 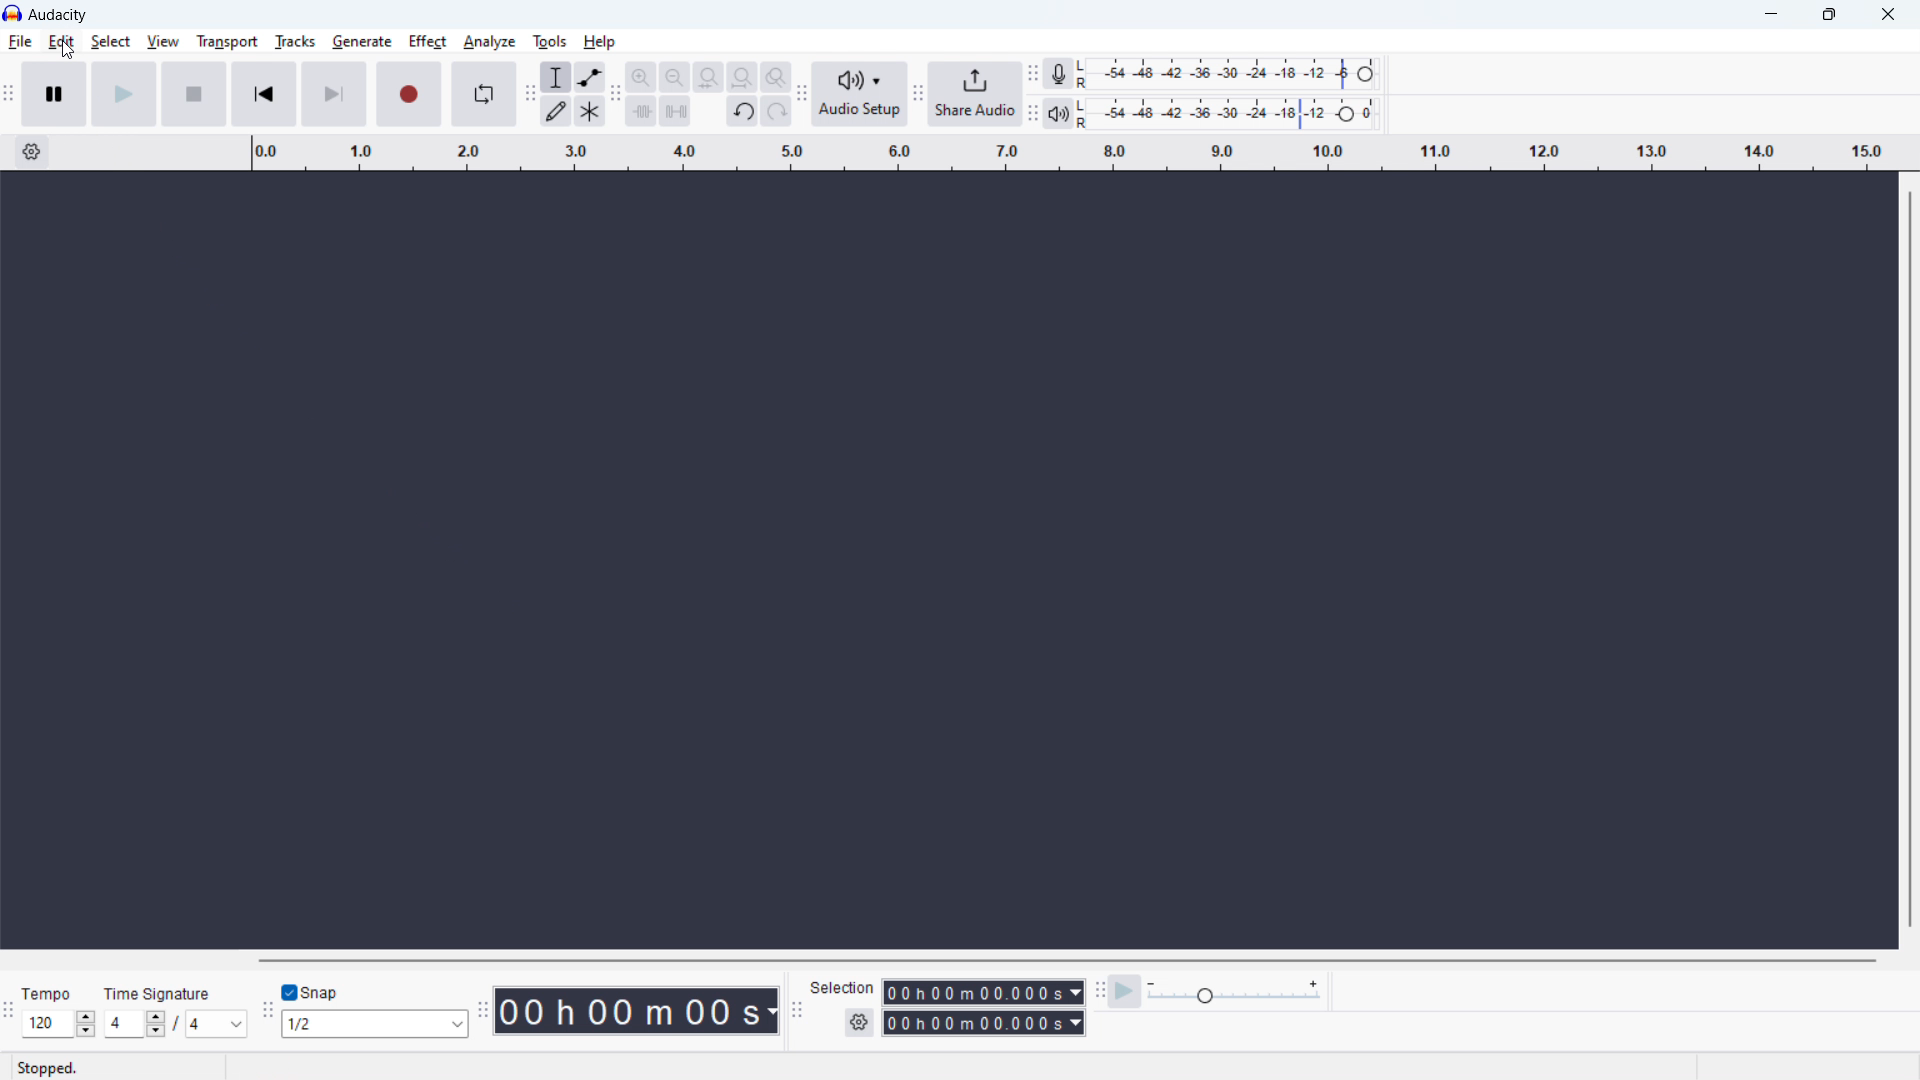 What do you see at coordinates (312, 993) in the screenshot?
I see `toggle snap` at bounding box center [312, 993].